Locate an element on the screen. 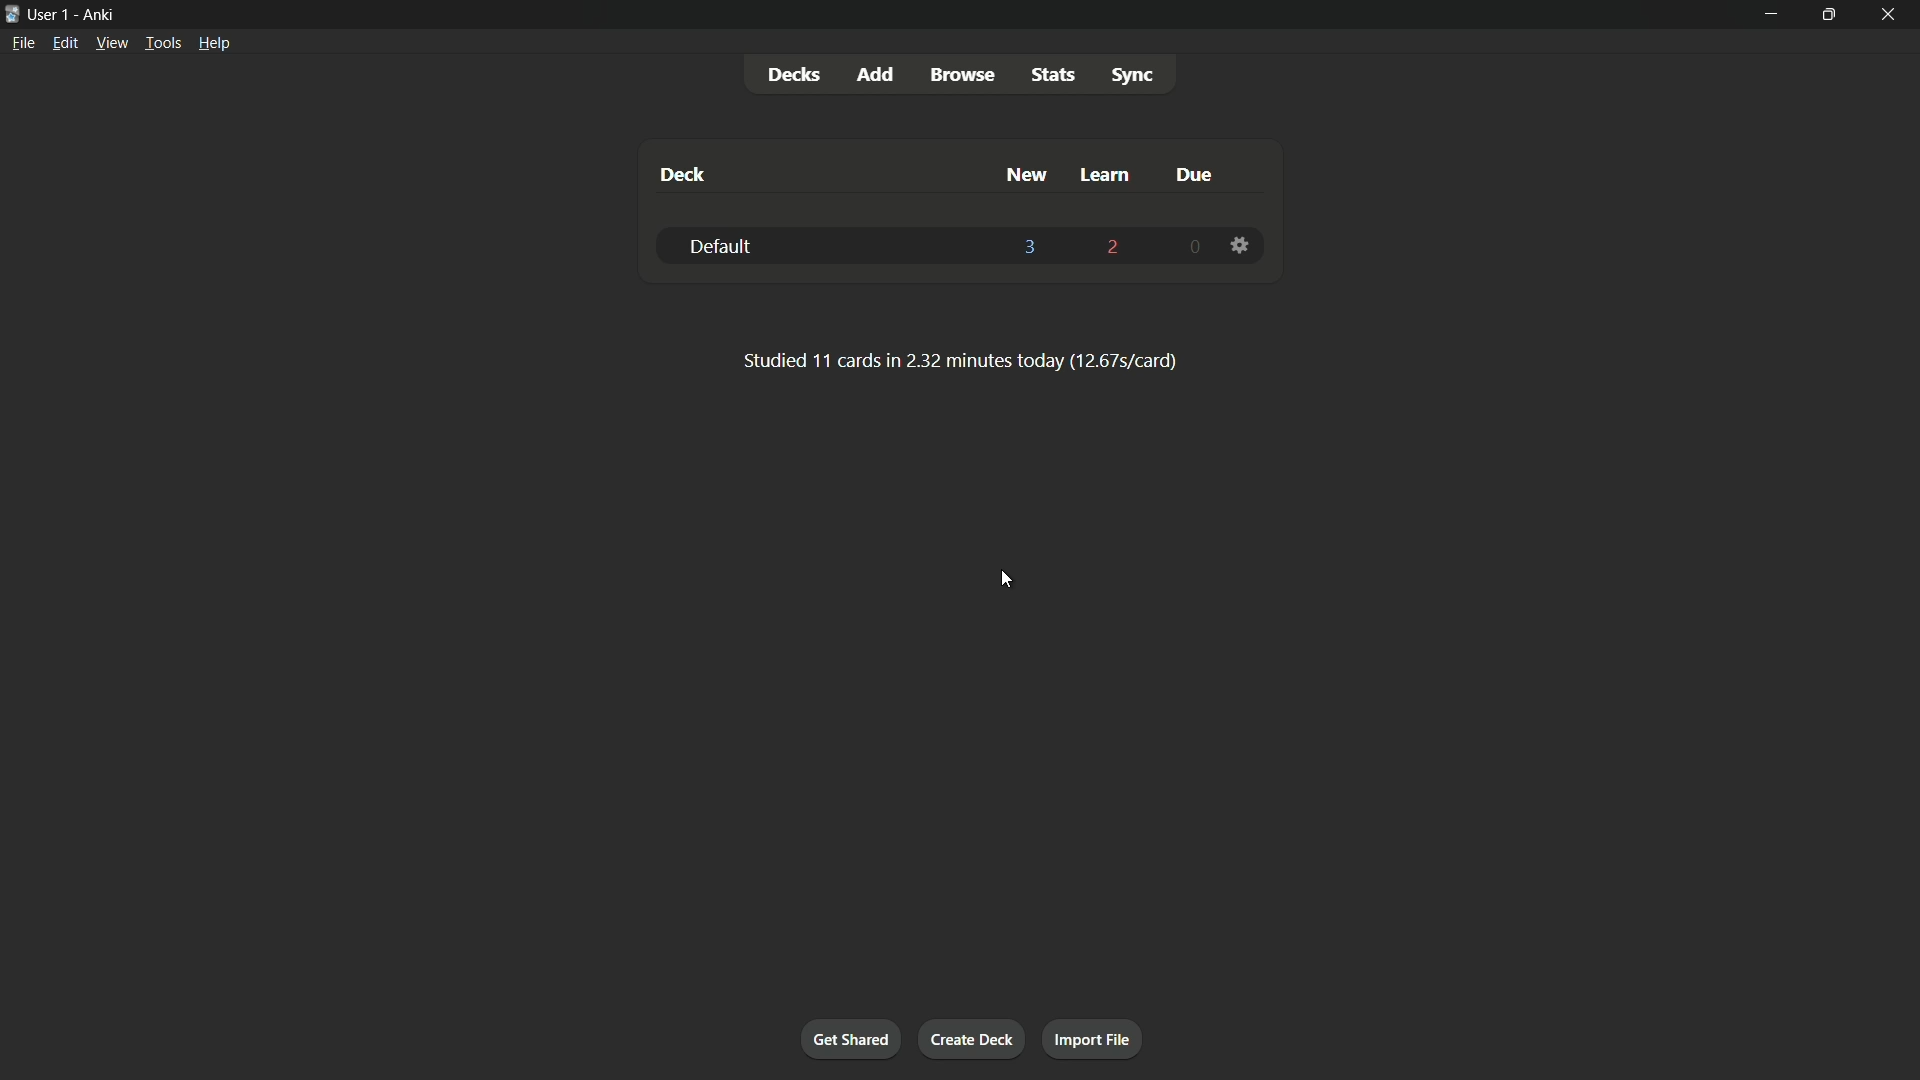 The image size is (1920, 1080). learn is located at coordinates (1107, 175).